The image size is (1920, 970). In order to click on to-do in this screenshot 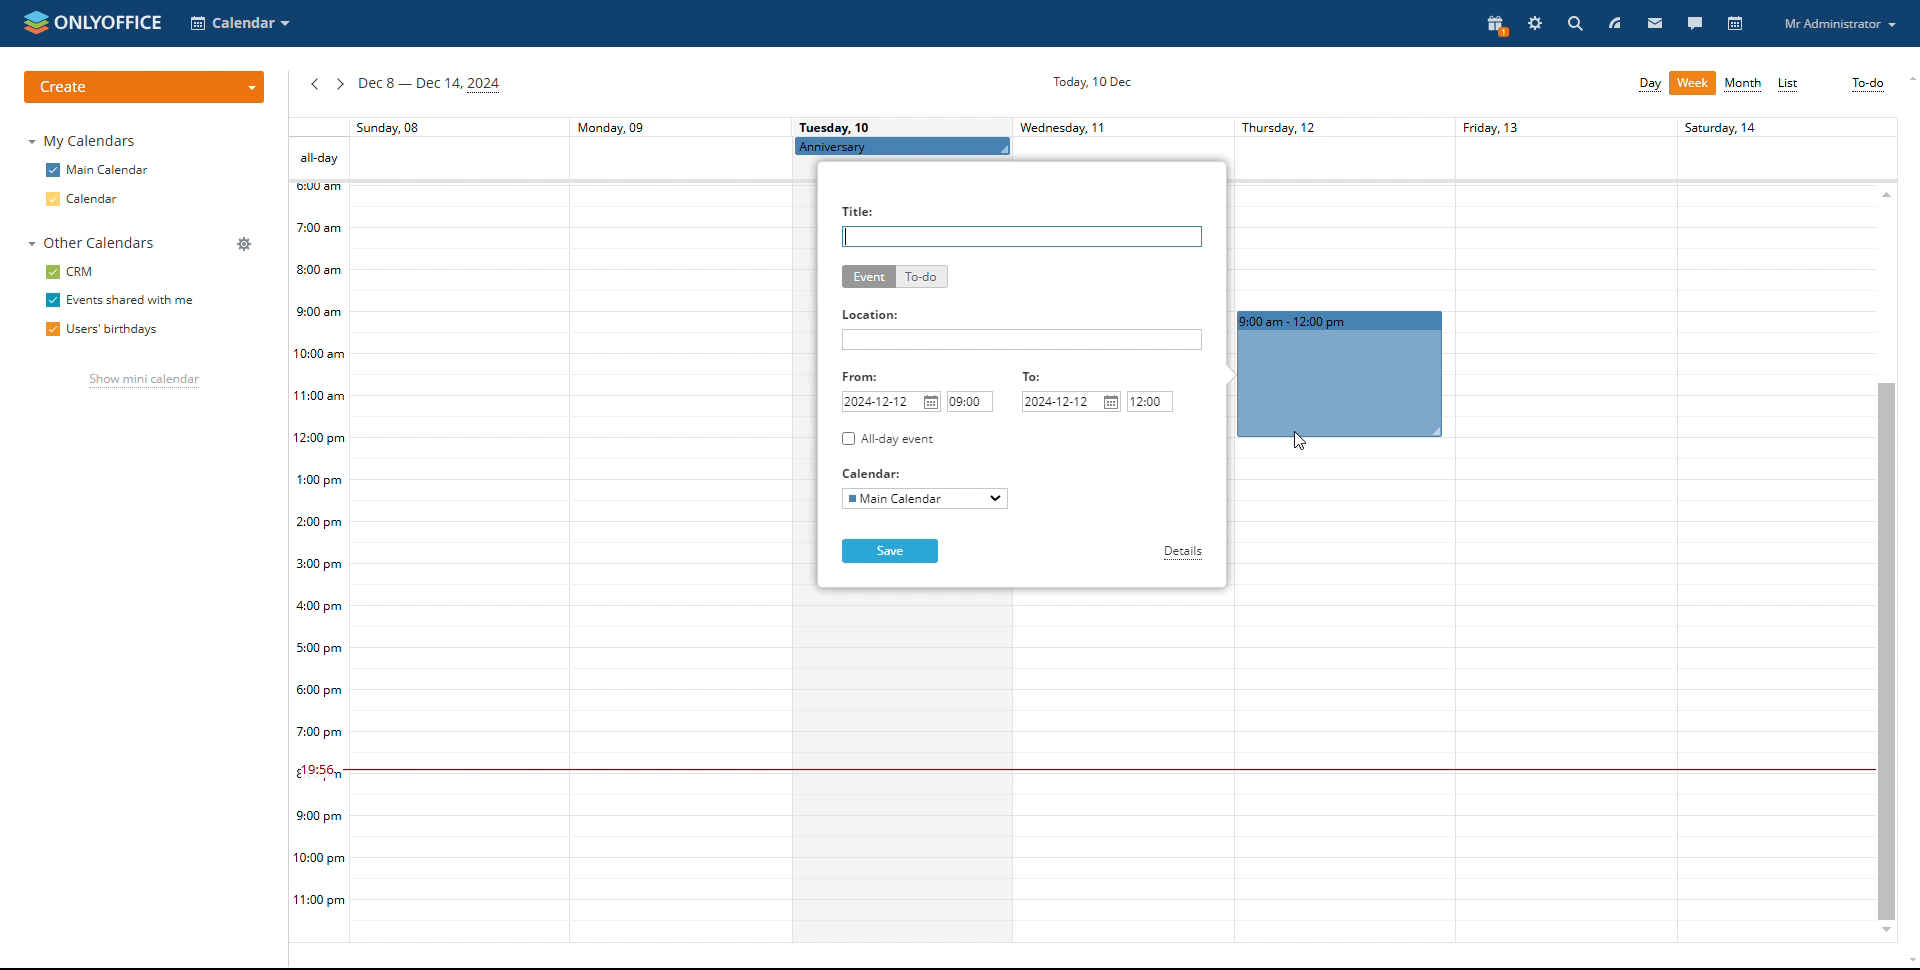, I will do `click(924, 277)`.